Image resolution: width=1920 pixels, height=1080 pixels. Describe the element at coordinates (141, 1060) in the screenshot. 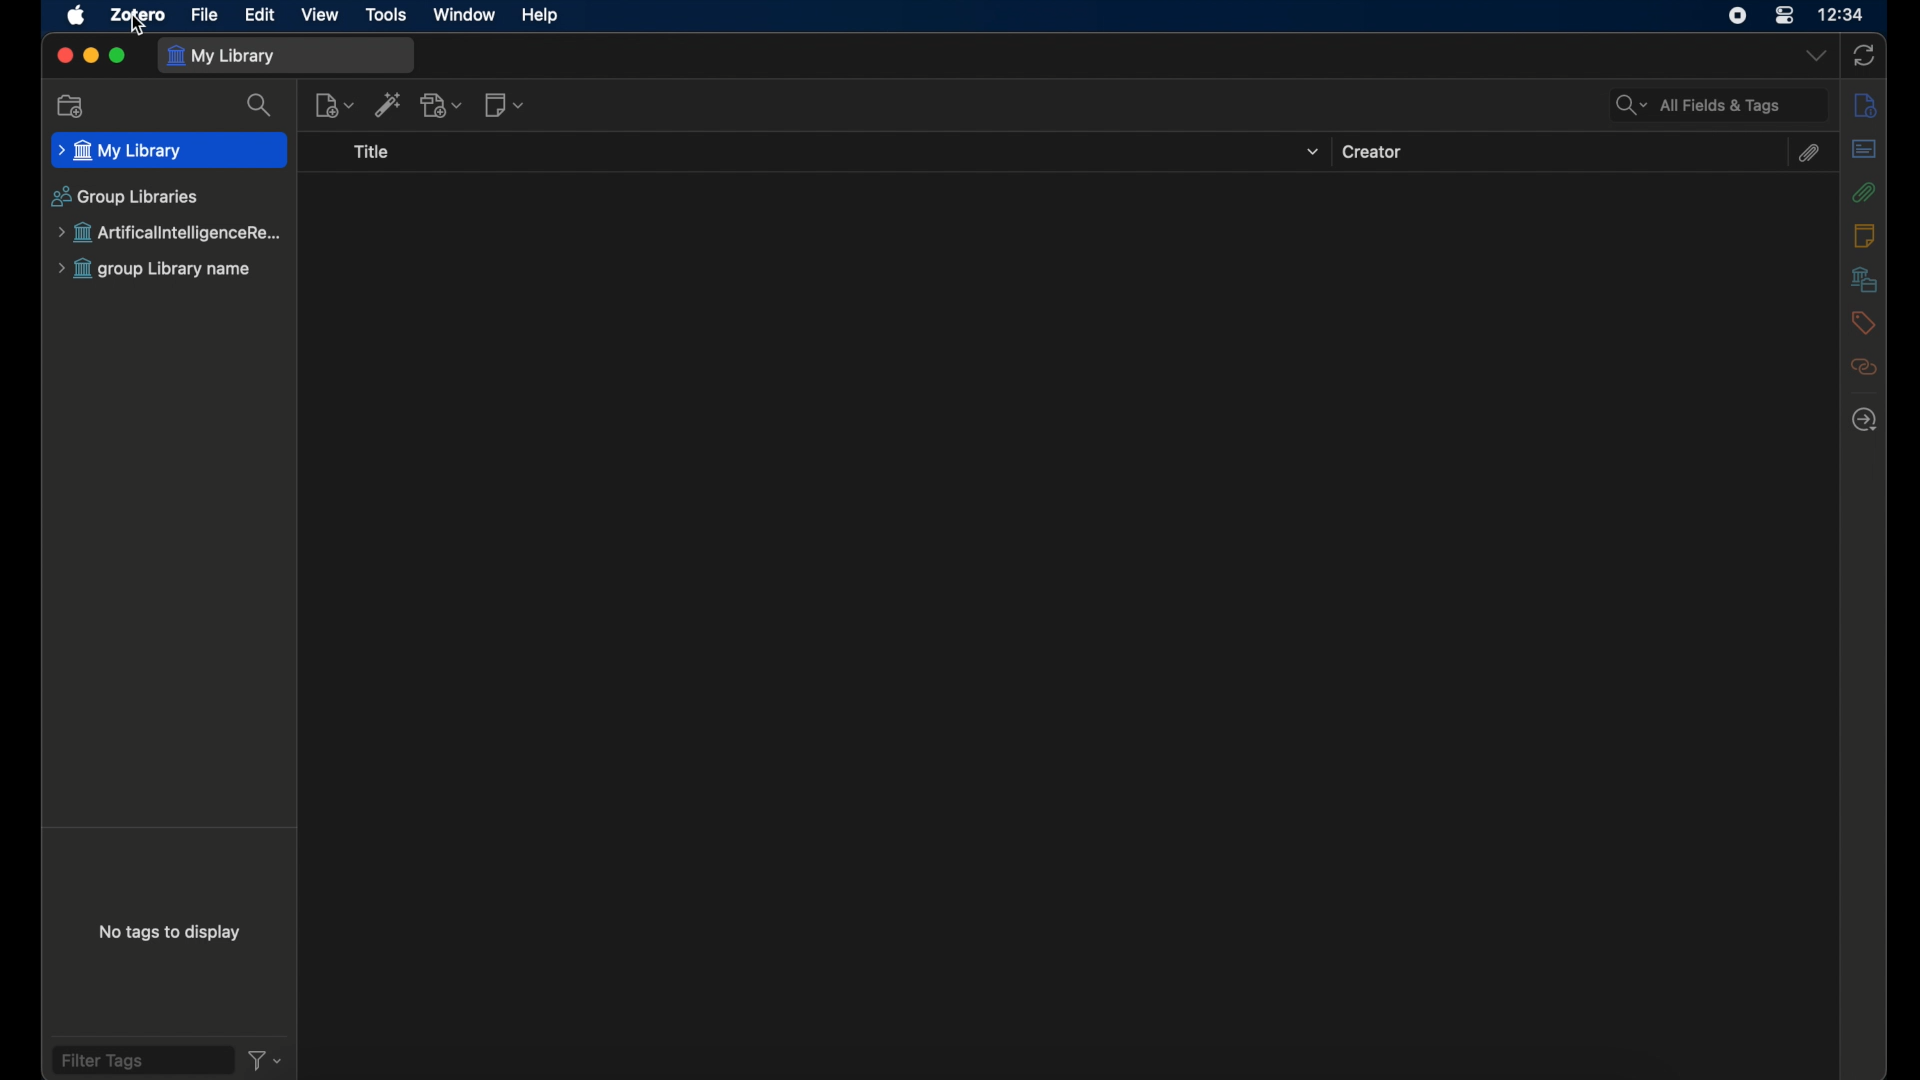

I see `filter tags` at that location.